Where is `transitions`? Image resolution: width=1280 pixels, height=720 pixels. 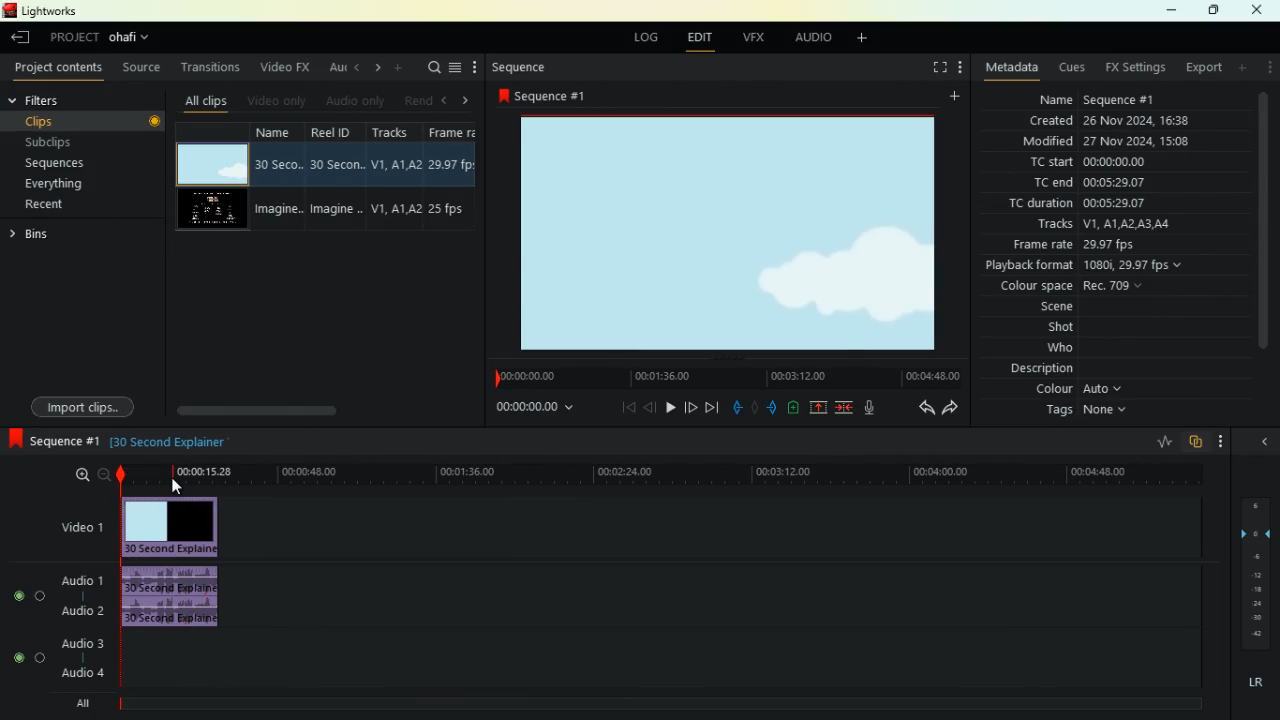 transitions is located at coordinates (213, 67).